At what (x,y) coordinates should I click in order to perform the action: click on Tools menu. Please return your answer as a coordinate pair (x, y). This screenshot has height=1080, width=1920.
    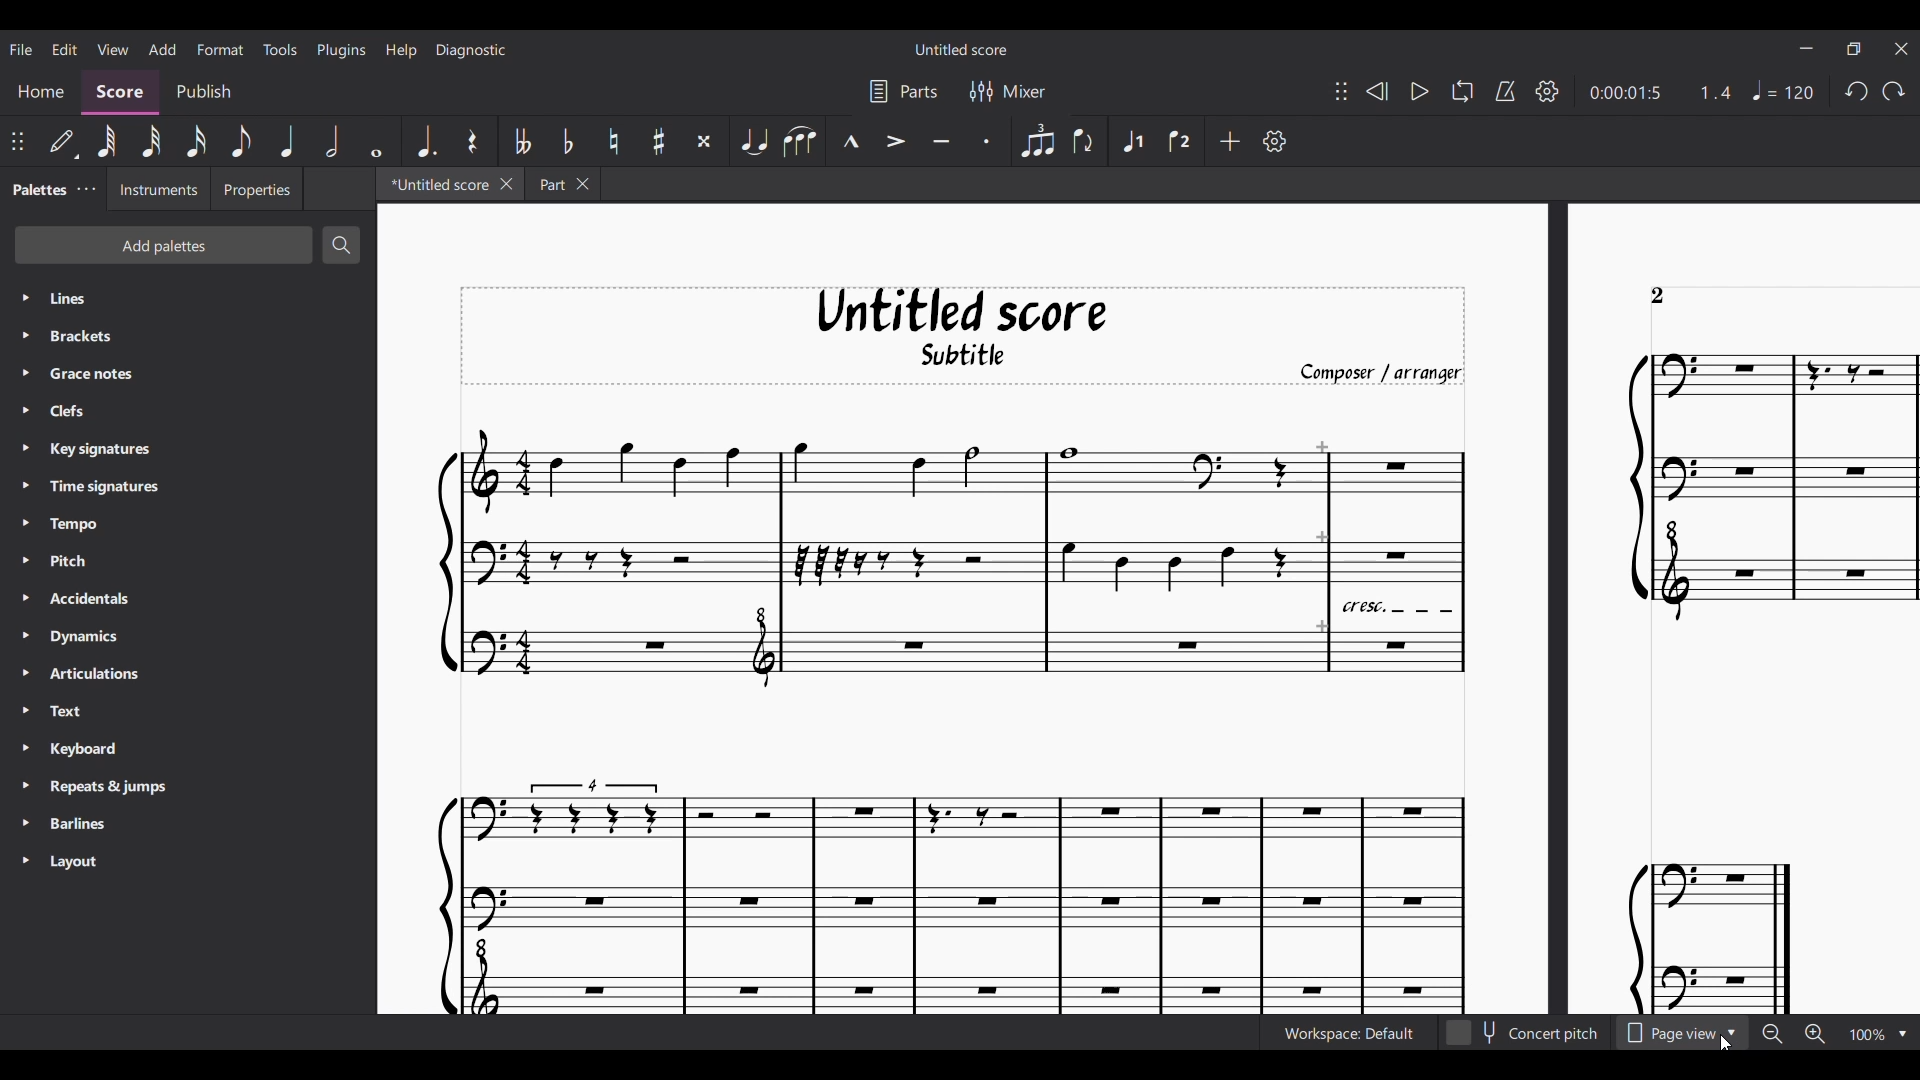
    Looking at the image, I should click on (280, 49).